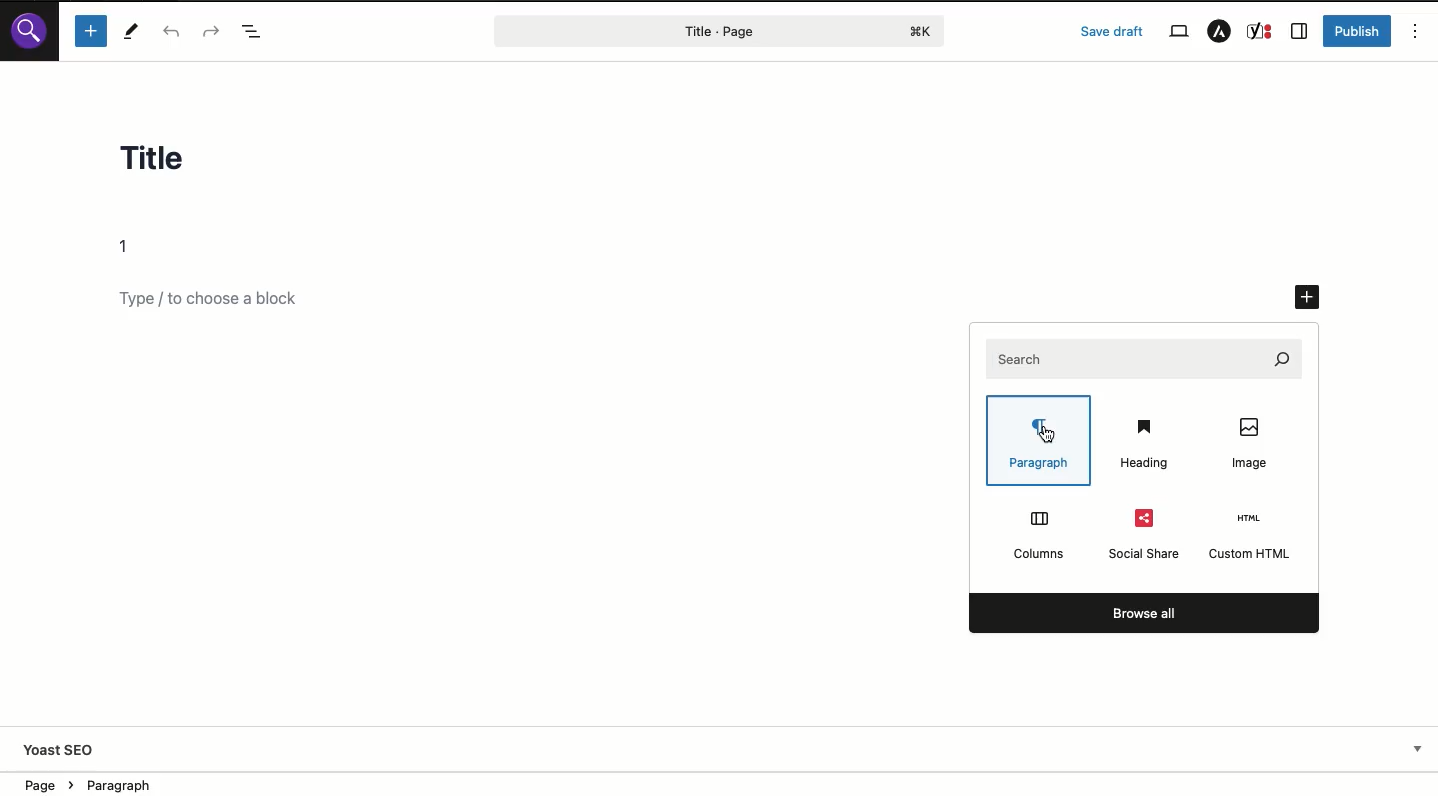 This screenshot has height=796, width=1438. I want to click on Search , so click(29, 30).